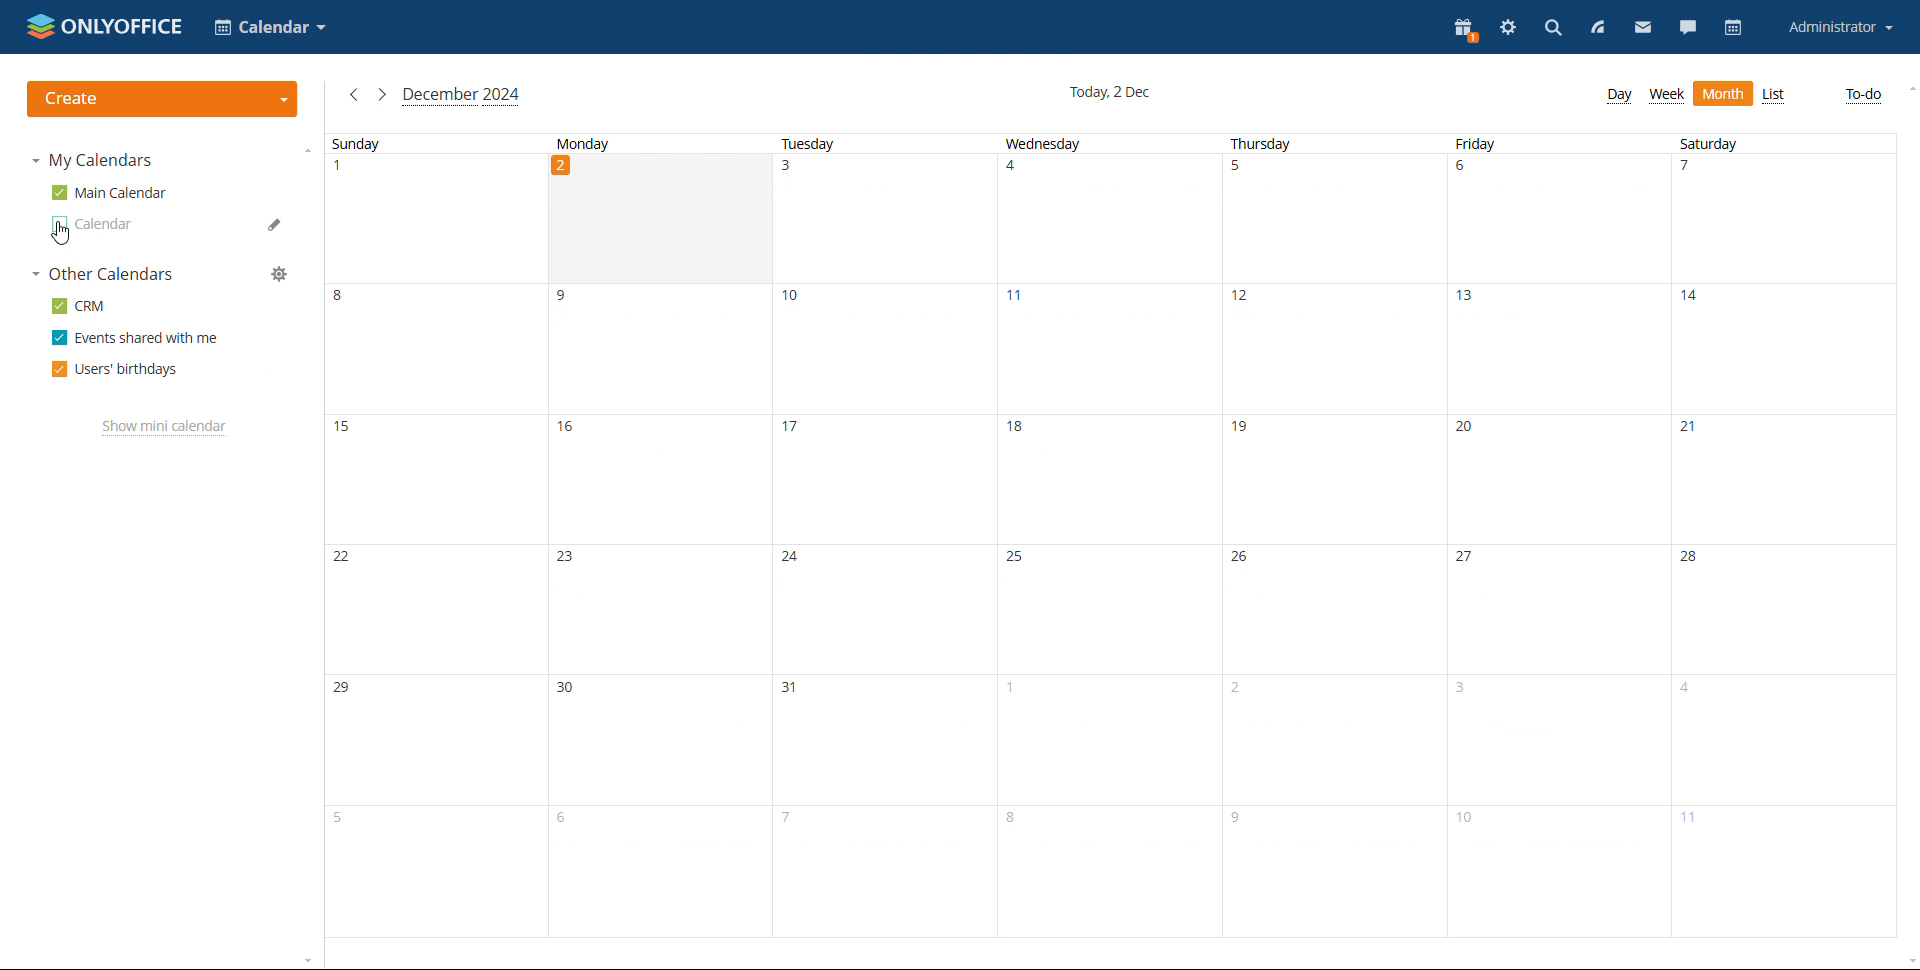 The image size is (1920, 970). Describe the element at coordinates (1110, 535) in the screenshot. I see `wednesday` at that location.